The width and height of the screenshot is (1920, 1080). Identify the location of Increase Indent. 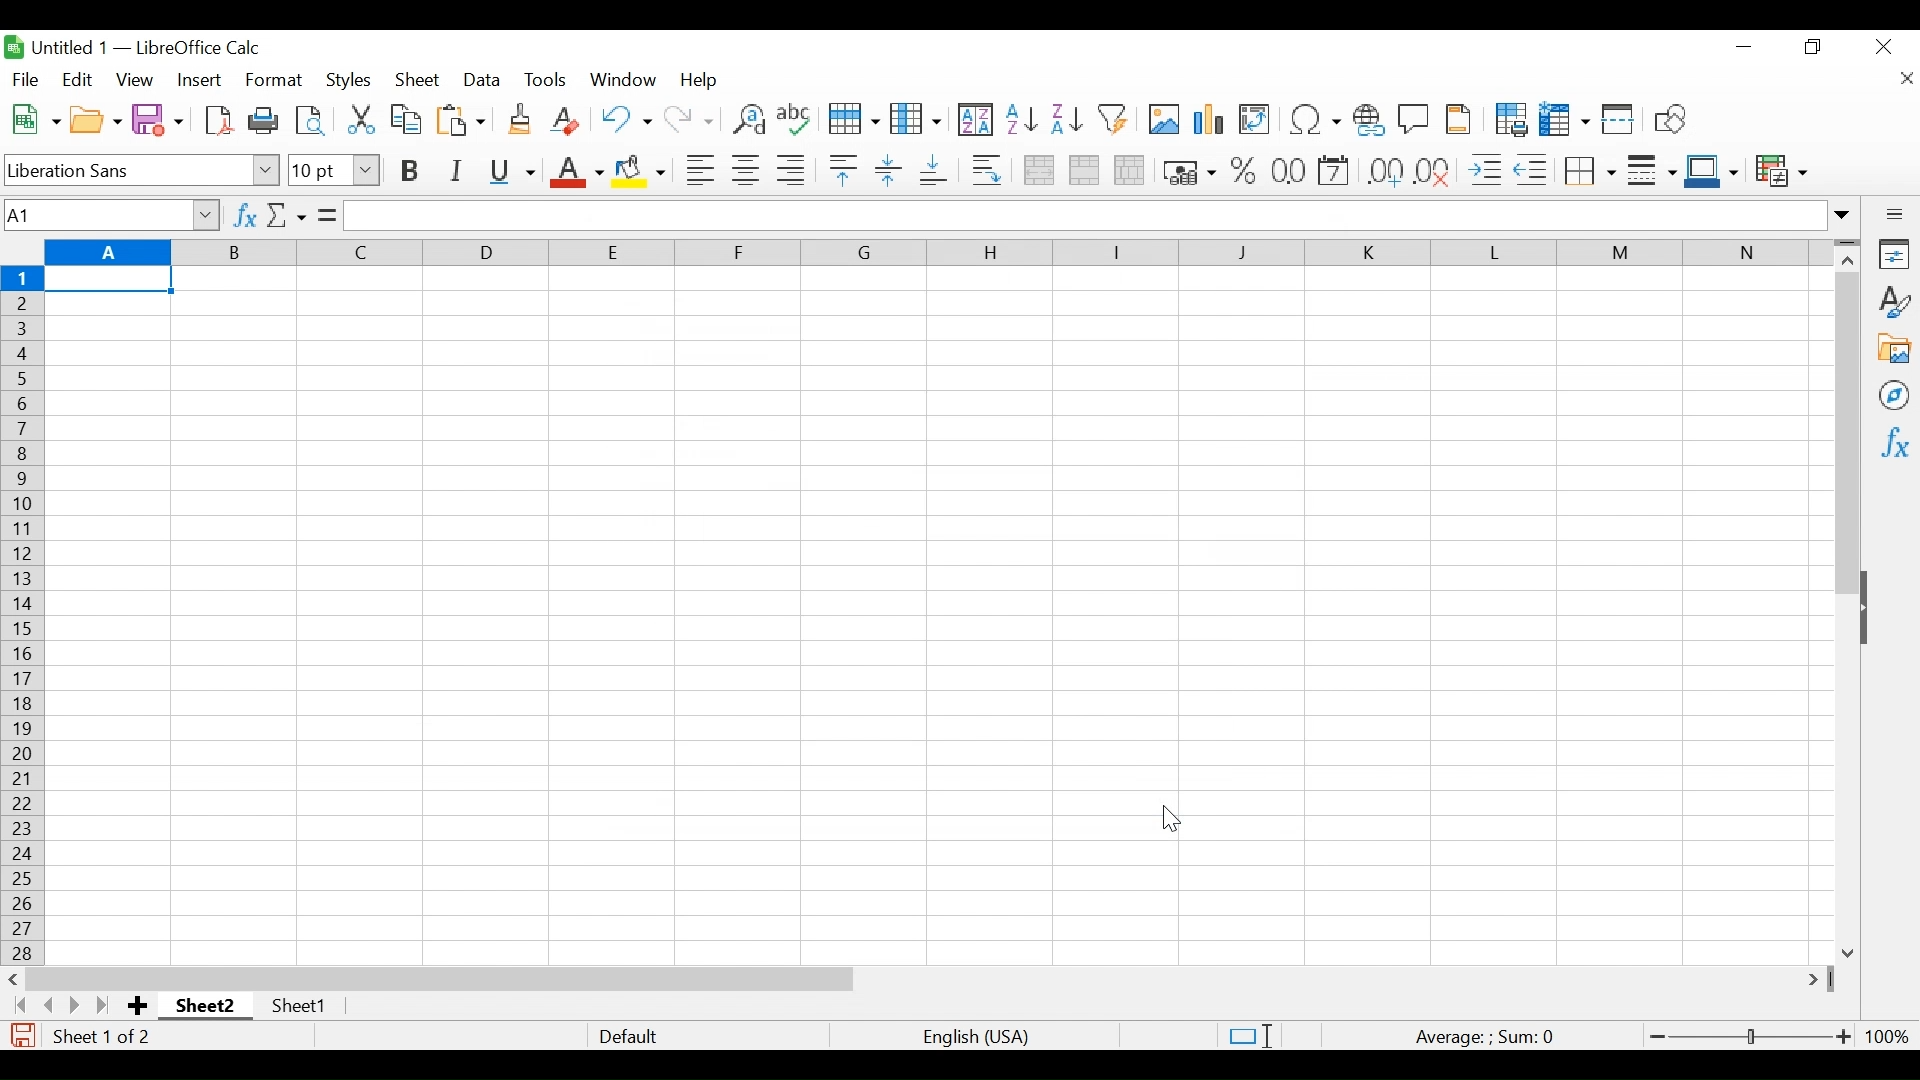
(1485, 170).